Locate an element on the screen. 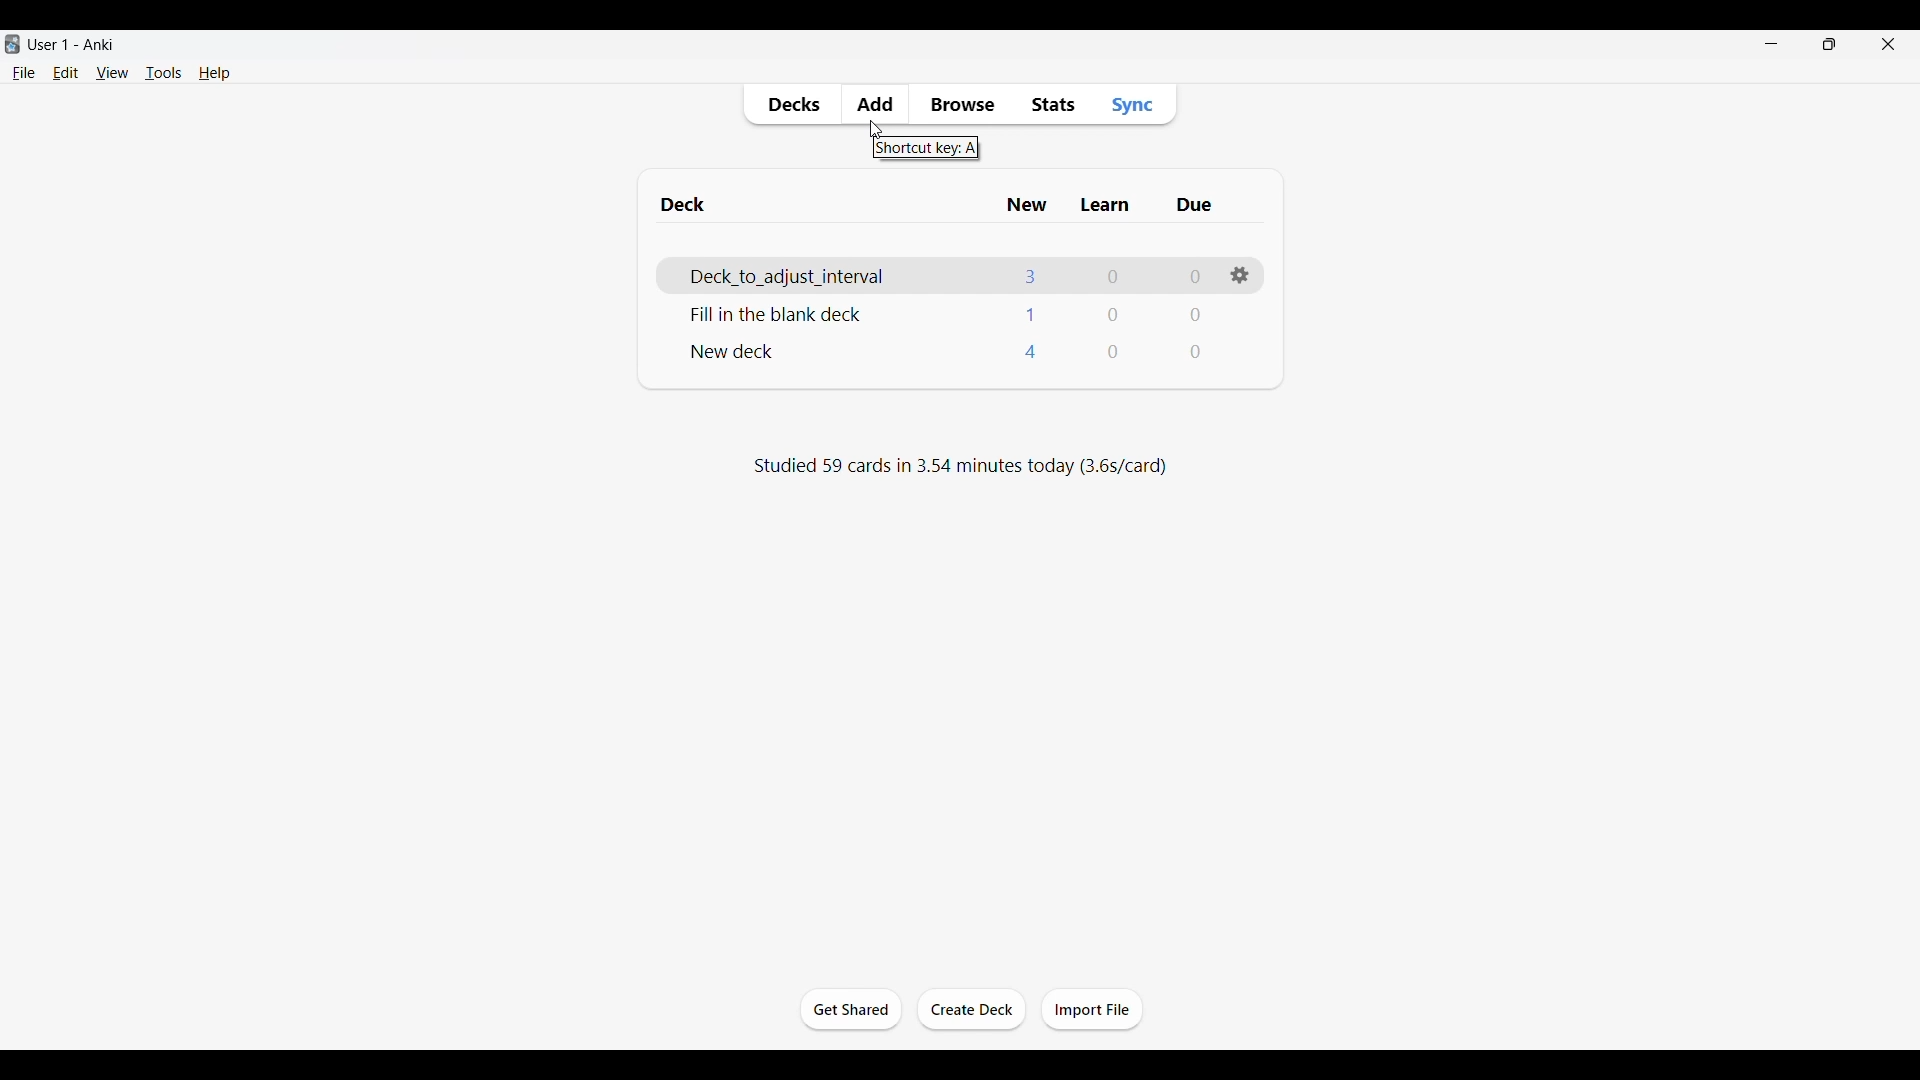 This screenshot has height=1080, width=1920. Learn column is located at coordinates (1104, 205).